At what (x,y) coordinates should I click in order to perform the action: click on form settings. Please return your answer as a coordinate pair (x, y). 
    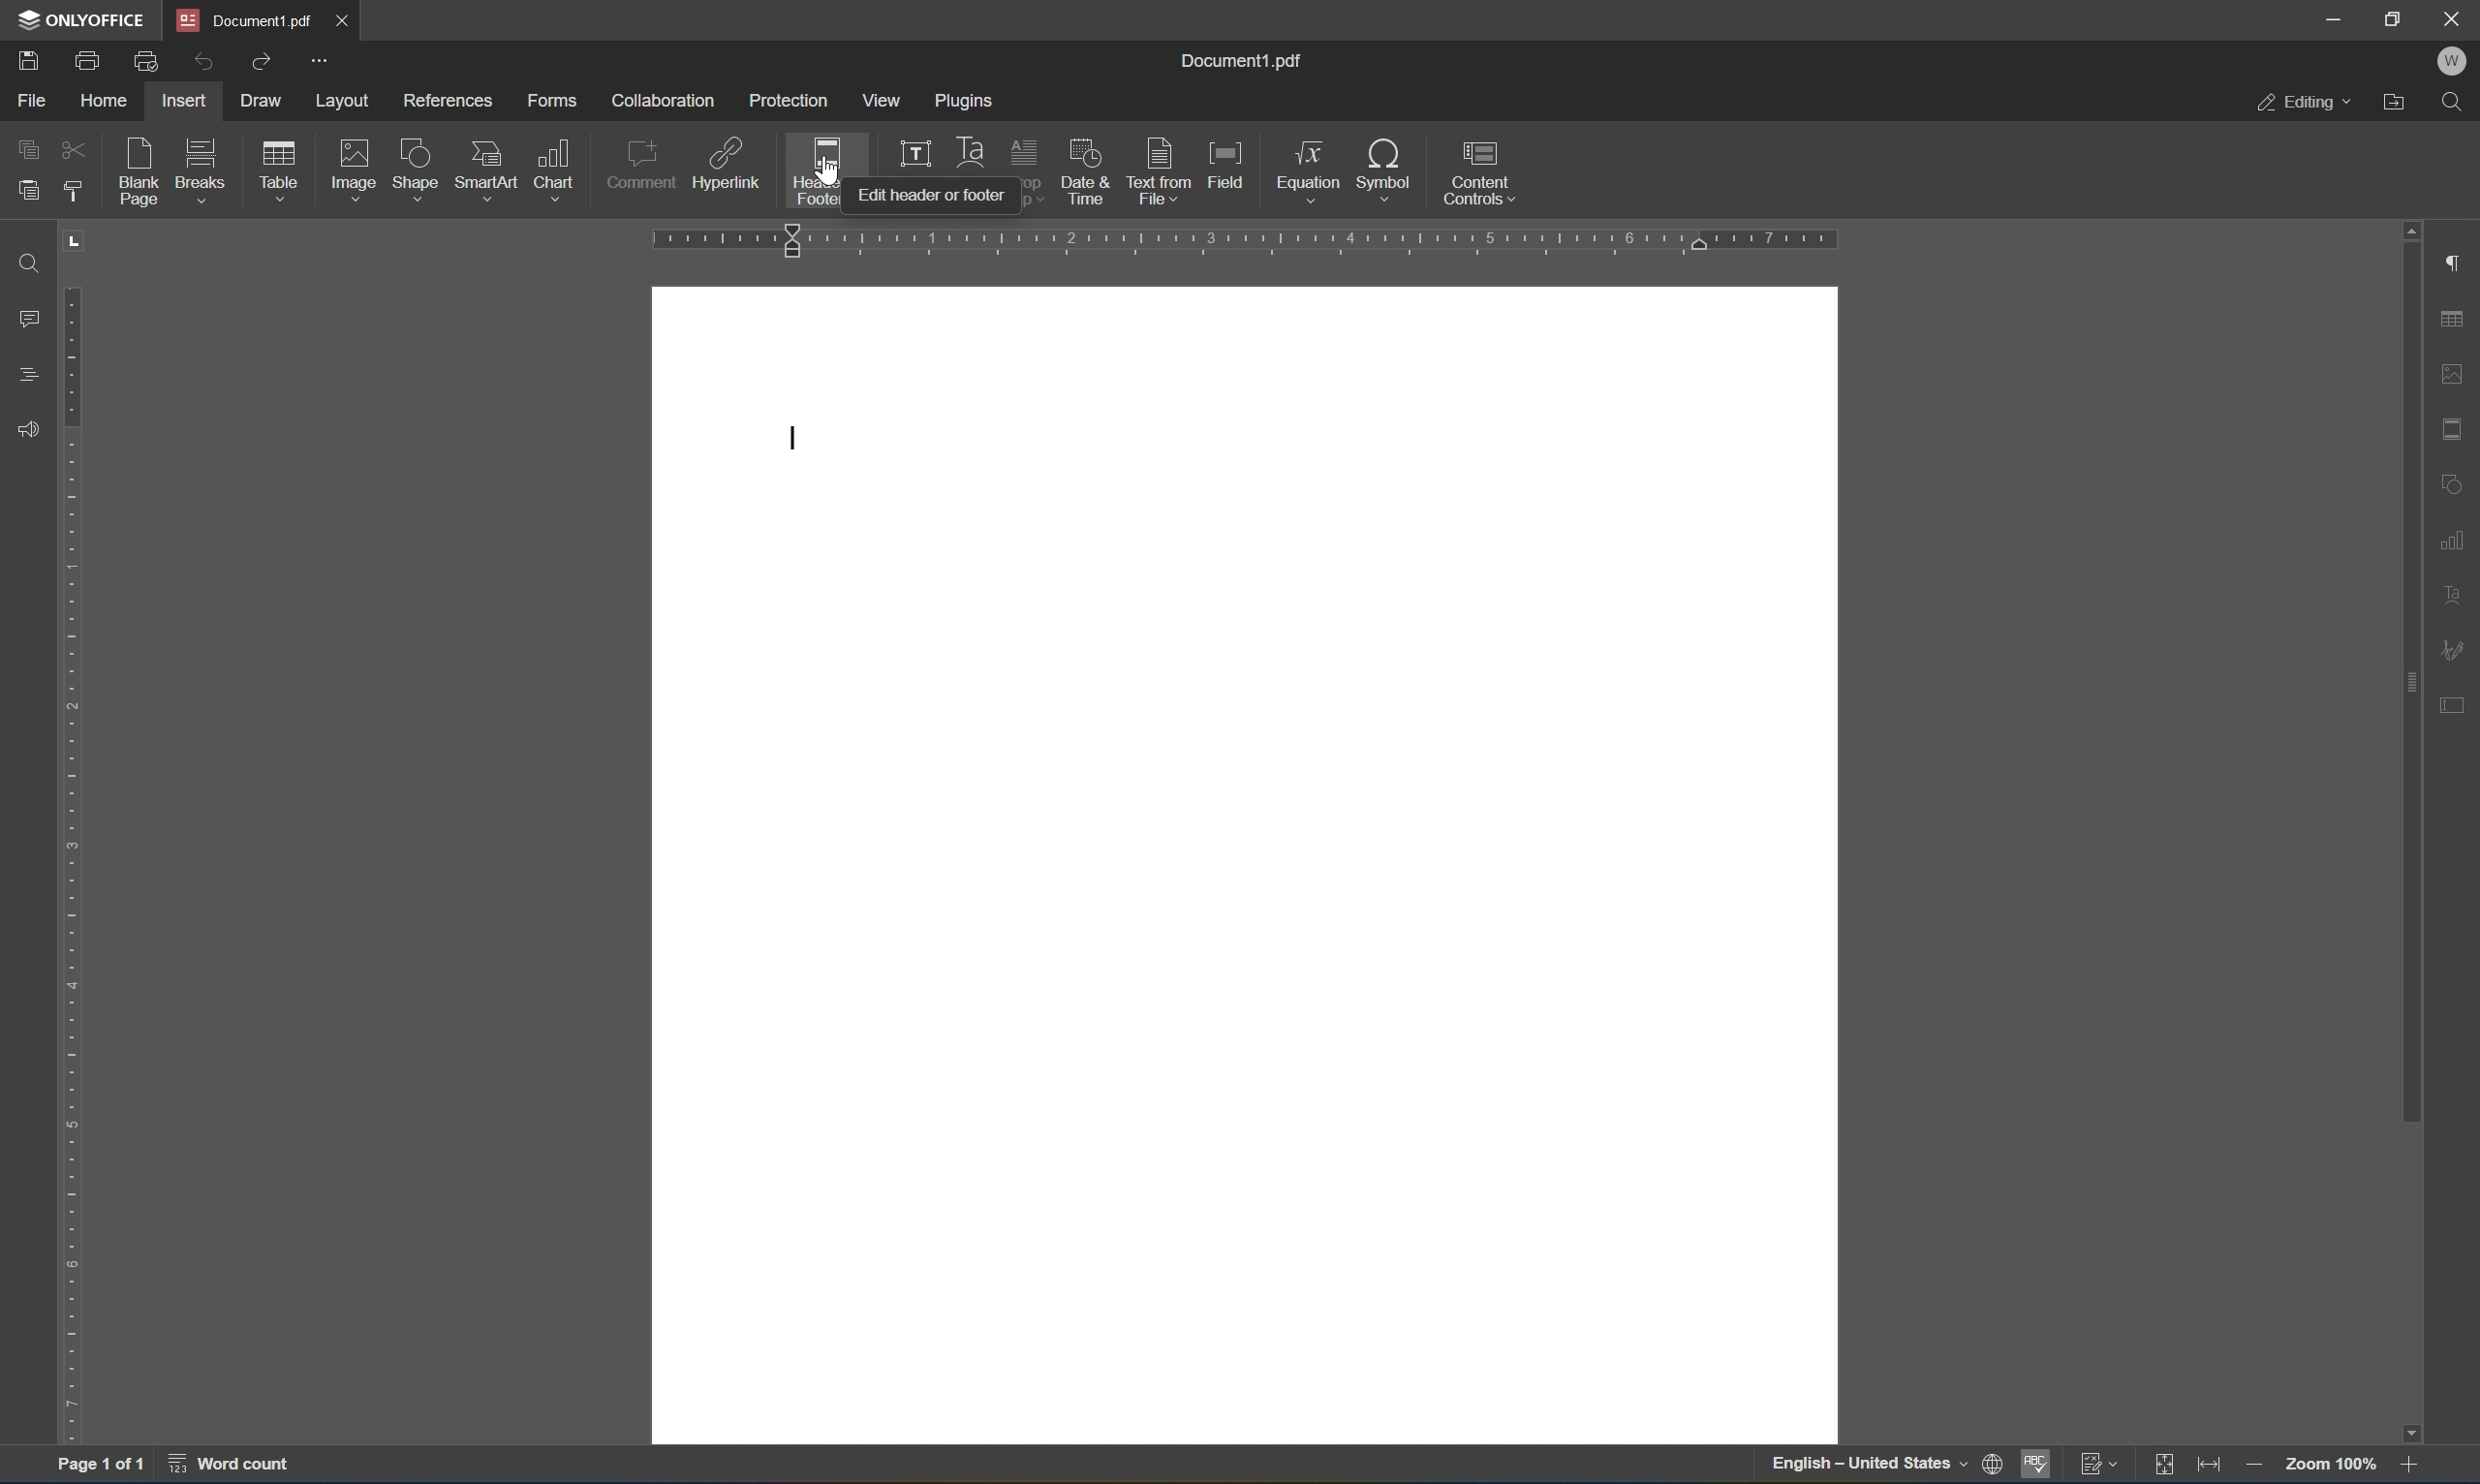
    Looking at the image, I should click on (2461, 713).